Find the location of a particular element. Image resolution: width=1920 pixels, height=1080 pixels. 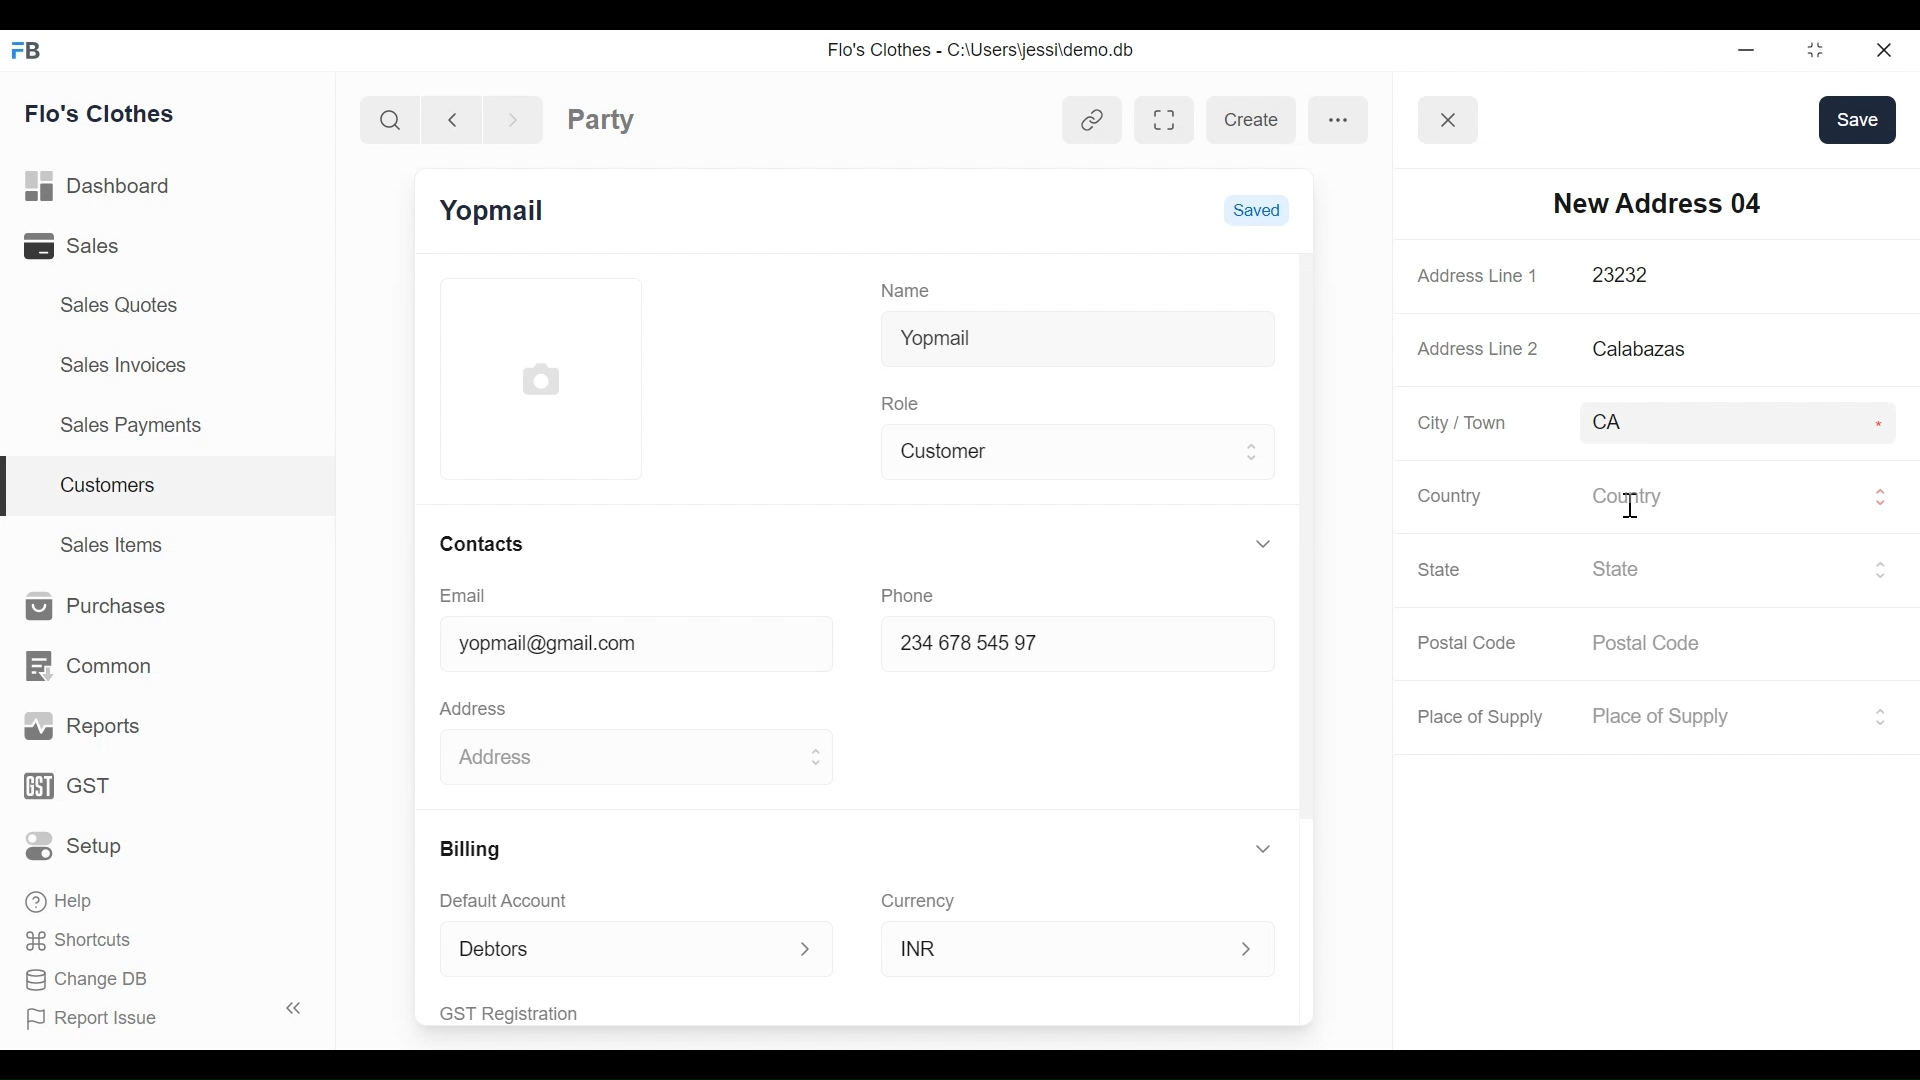

Expand is located at coordinates (1879, 716).